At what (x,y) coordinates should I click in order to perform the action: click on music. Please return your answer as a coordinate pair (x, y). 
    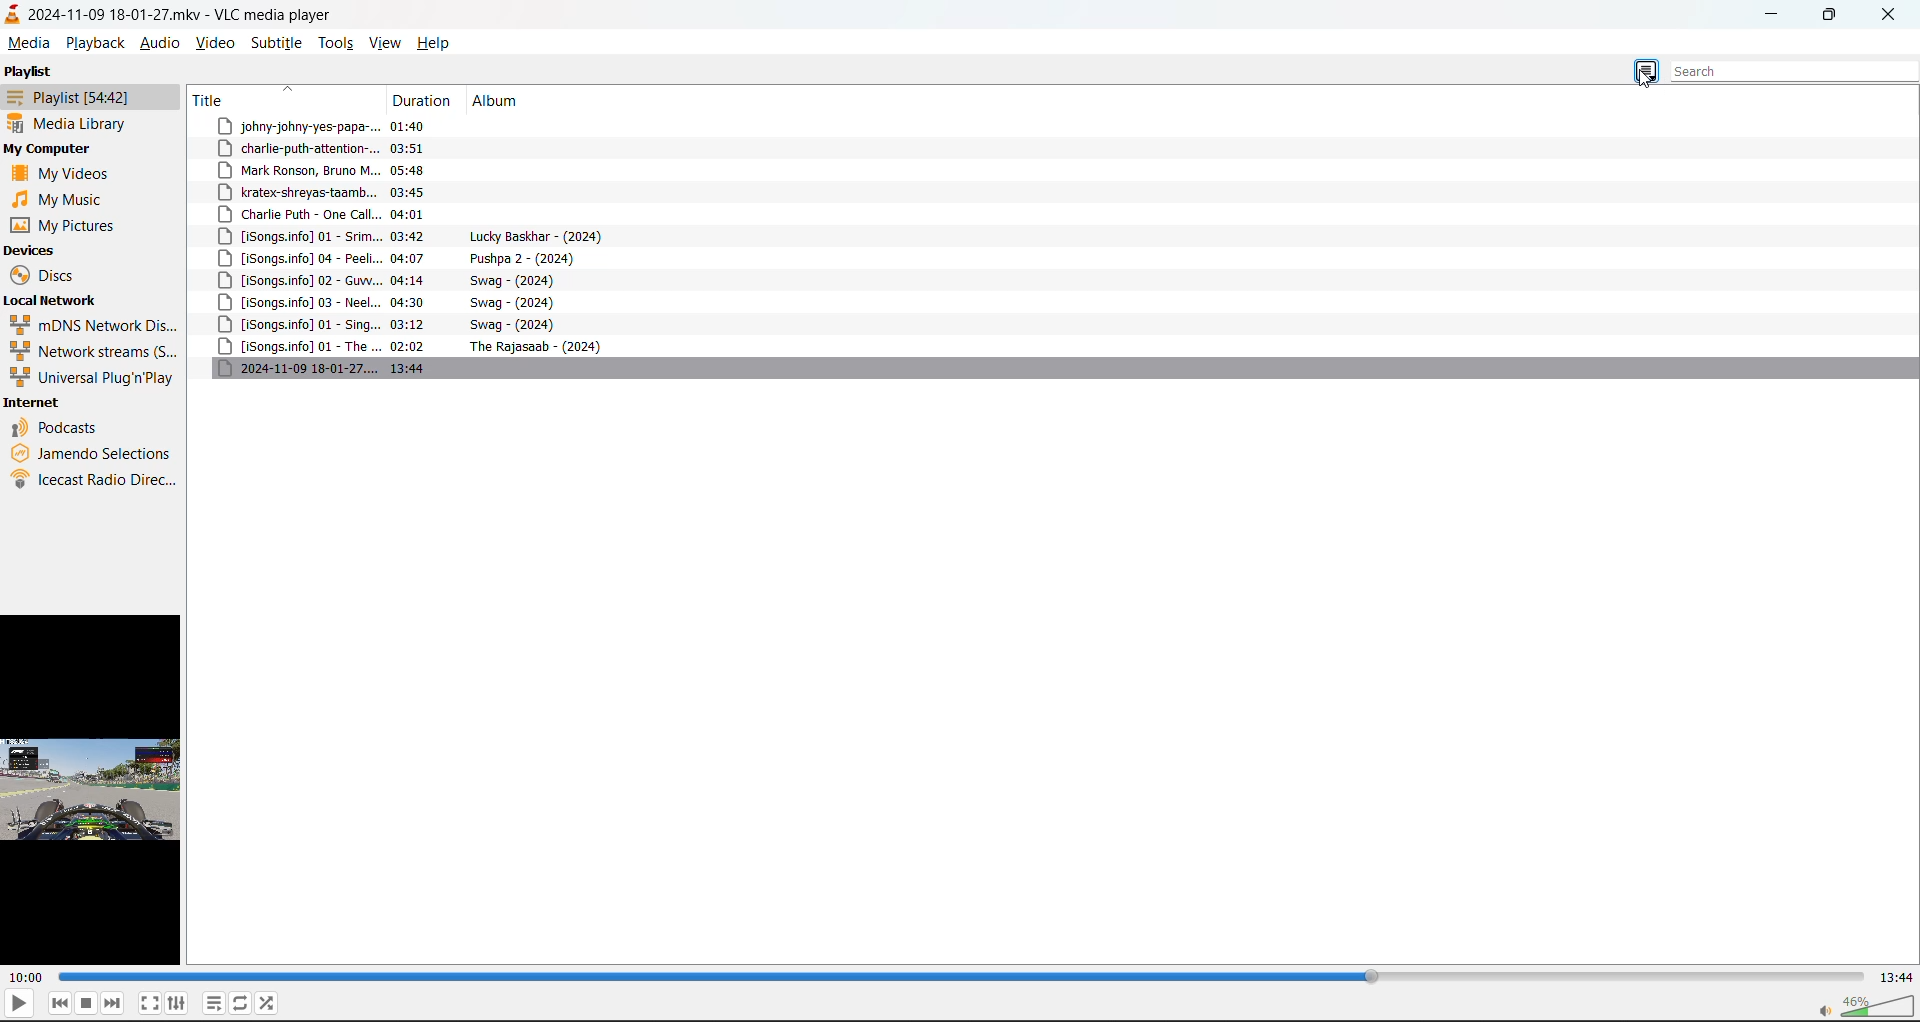
    Looking at the image, I should click on (58, 201).